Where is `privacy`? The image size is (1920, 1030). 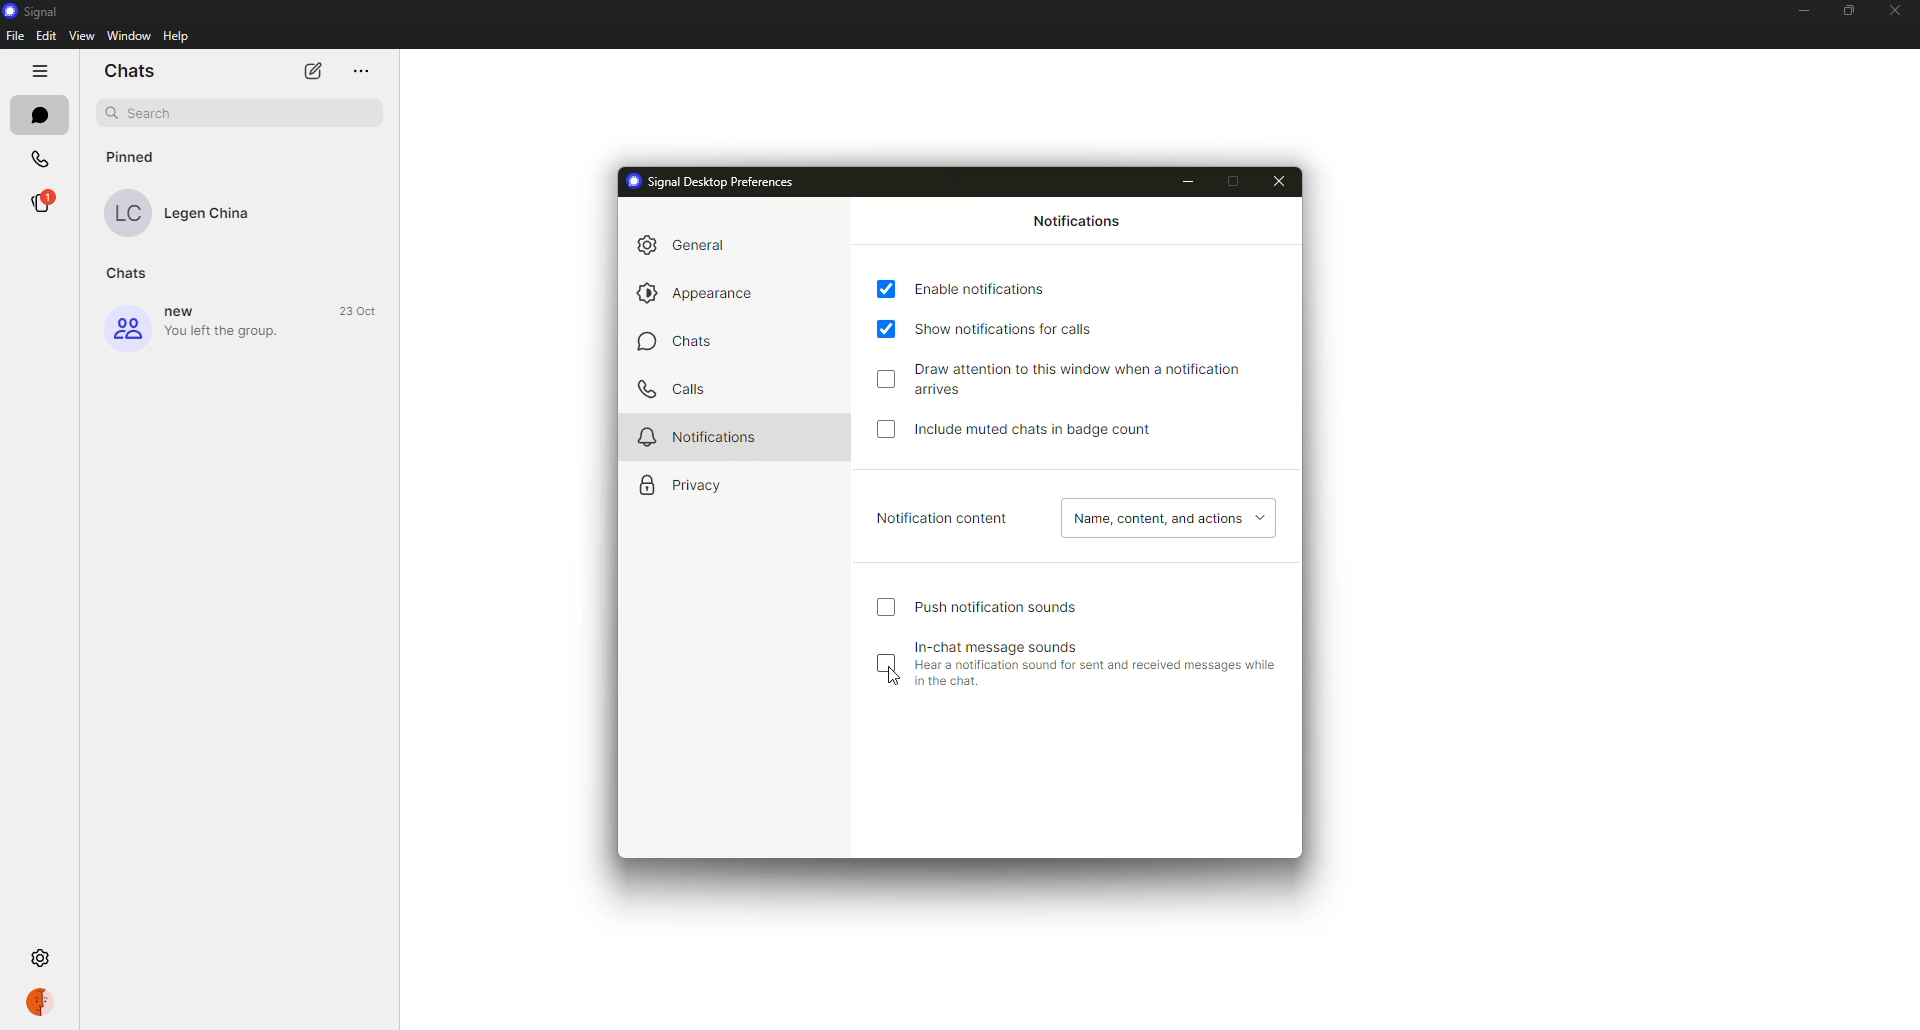 privacy is located at coordinates (693, 484).